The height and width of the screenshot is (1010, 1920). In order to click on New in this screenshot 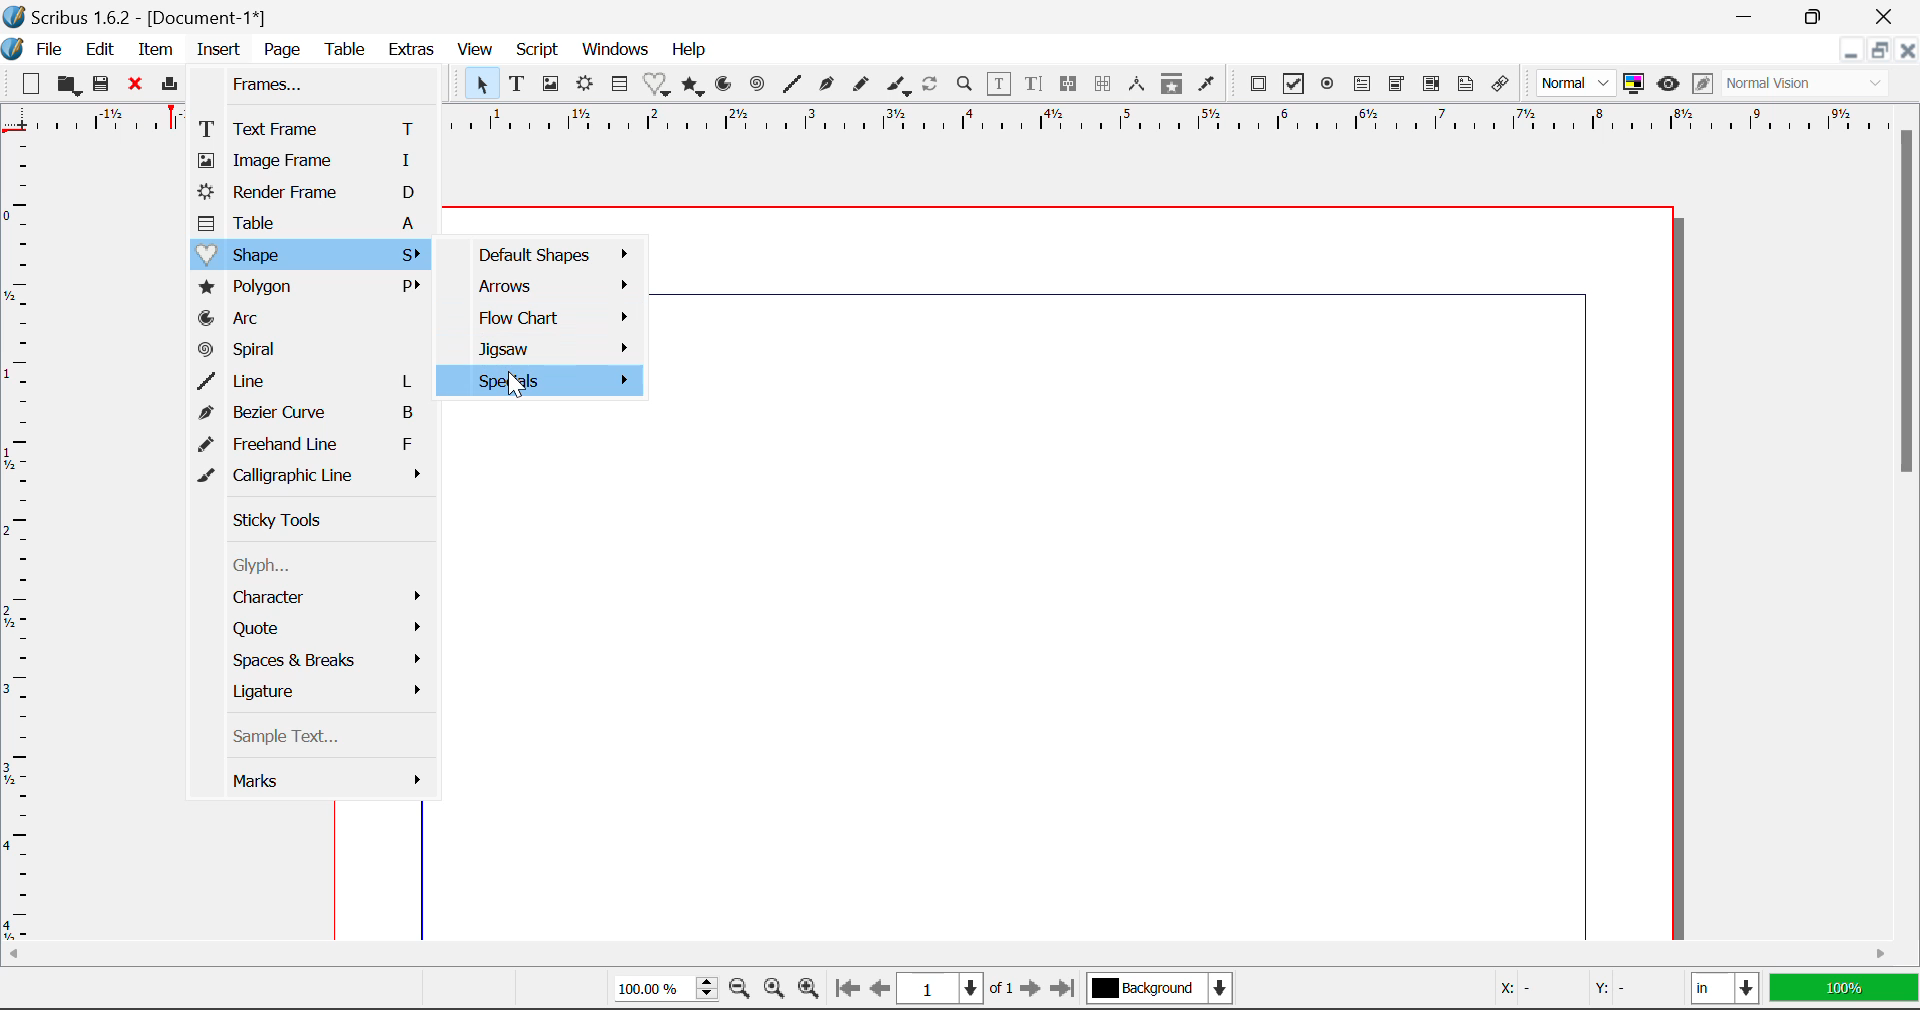, I will do `click(31, 87)`.